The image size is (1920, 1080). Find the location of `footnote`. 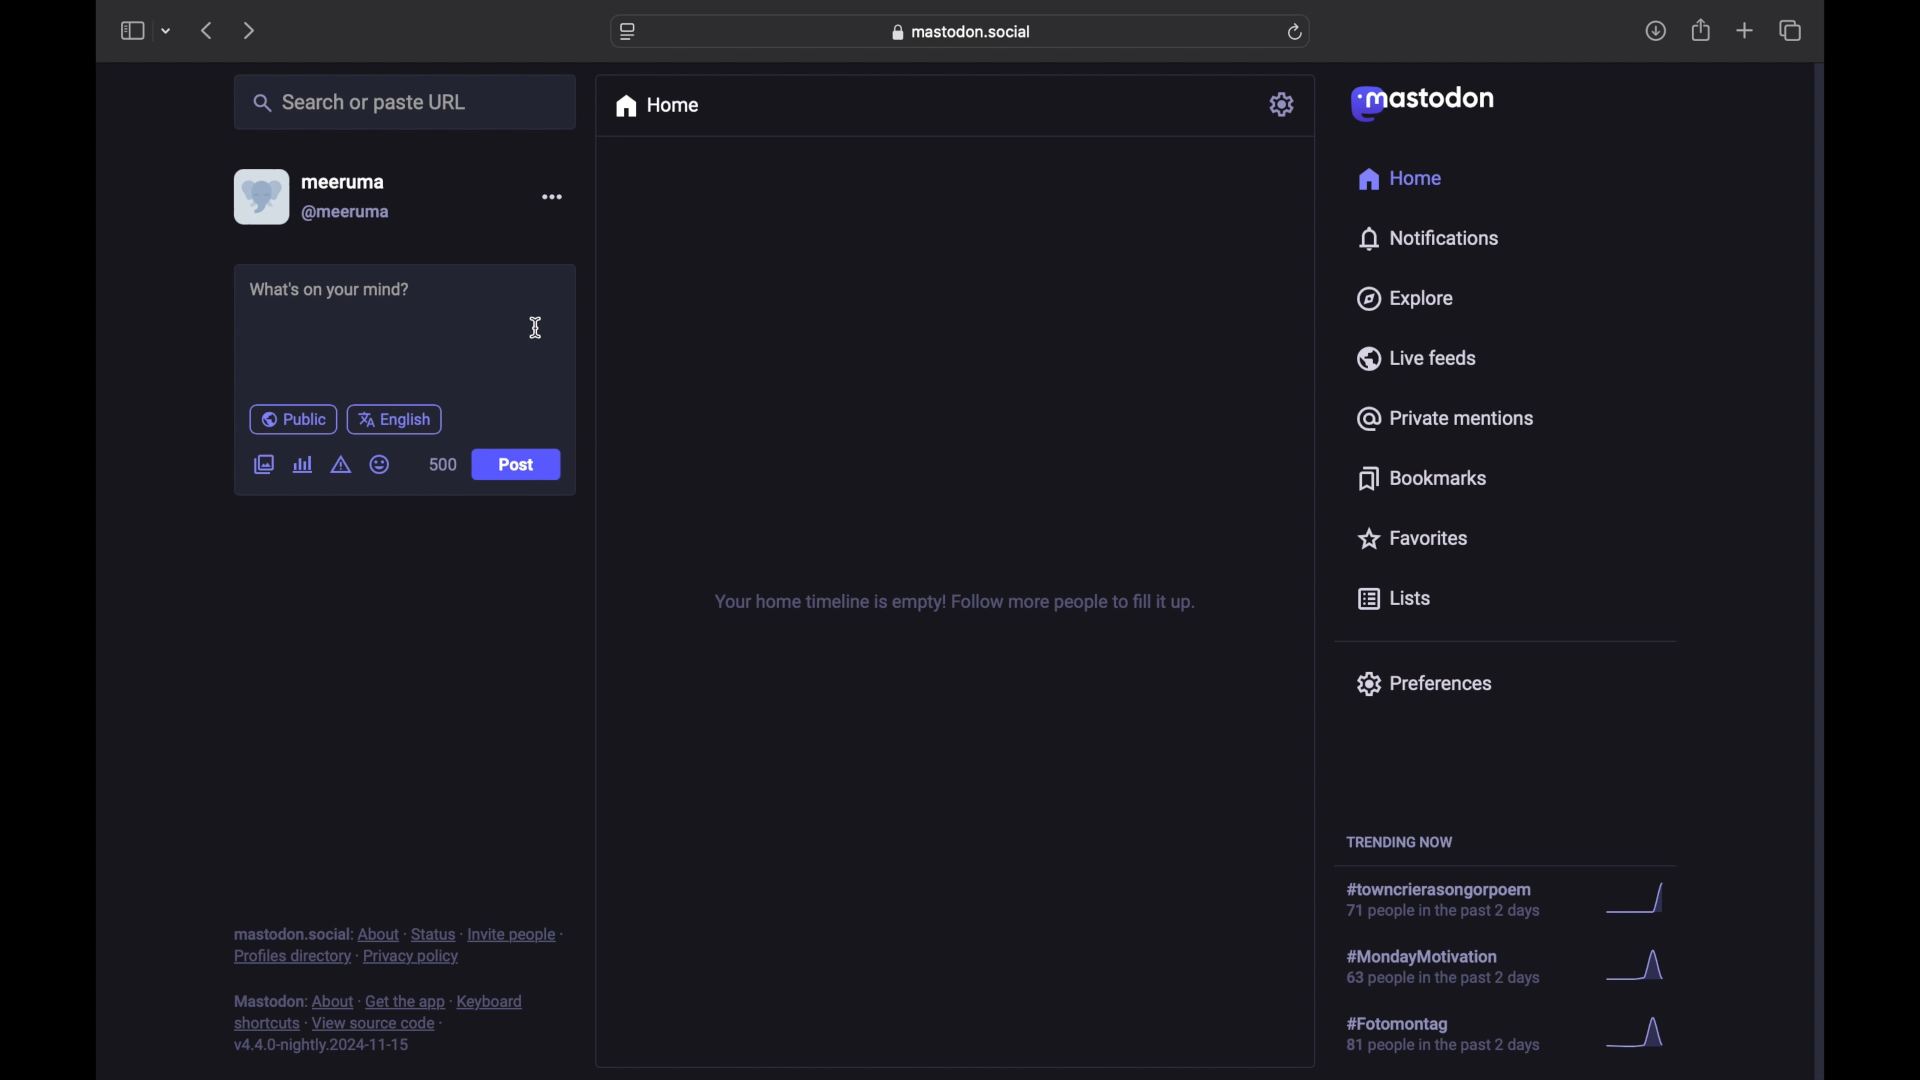

footnote is located at coordinates (397, 947).